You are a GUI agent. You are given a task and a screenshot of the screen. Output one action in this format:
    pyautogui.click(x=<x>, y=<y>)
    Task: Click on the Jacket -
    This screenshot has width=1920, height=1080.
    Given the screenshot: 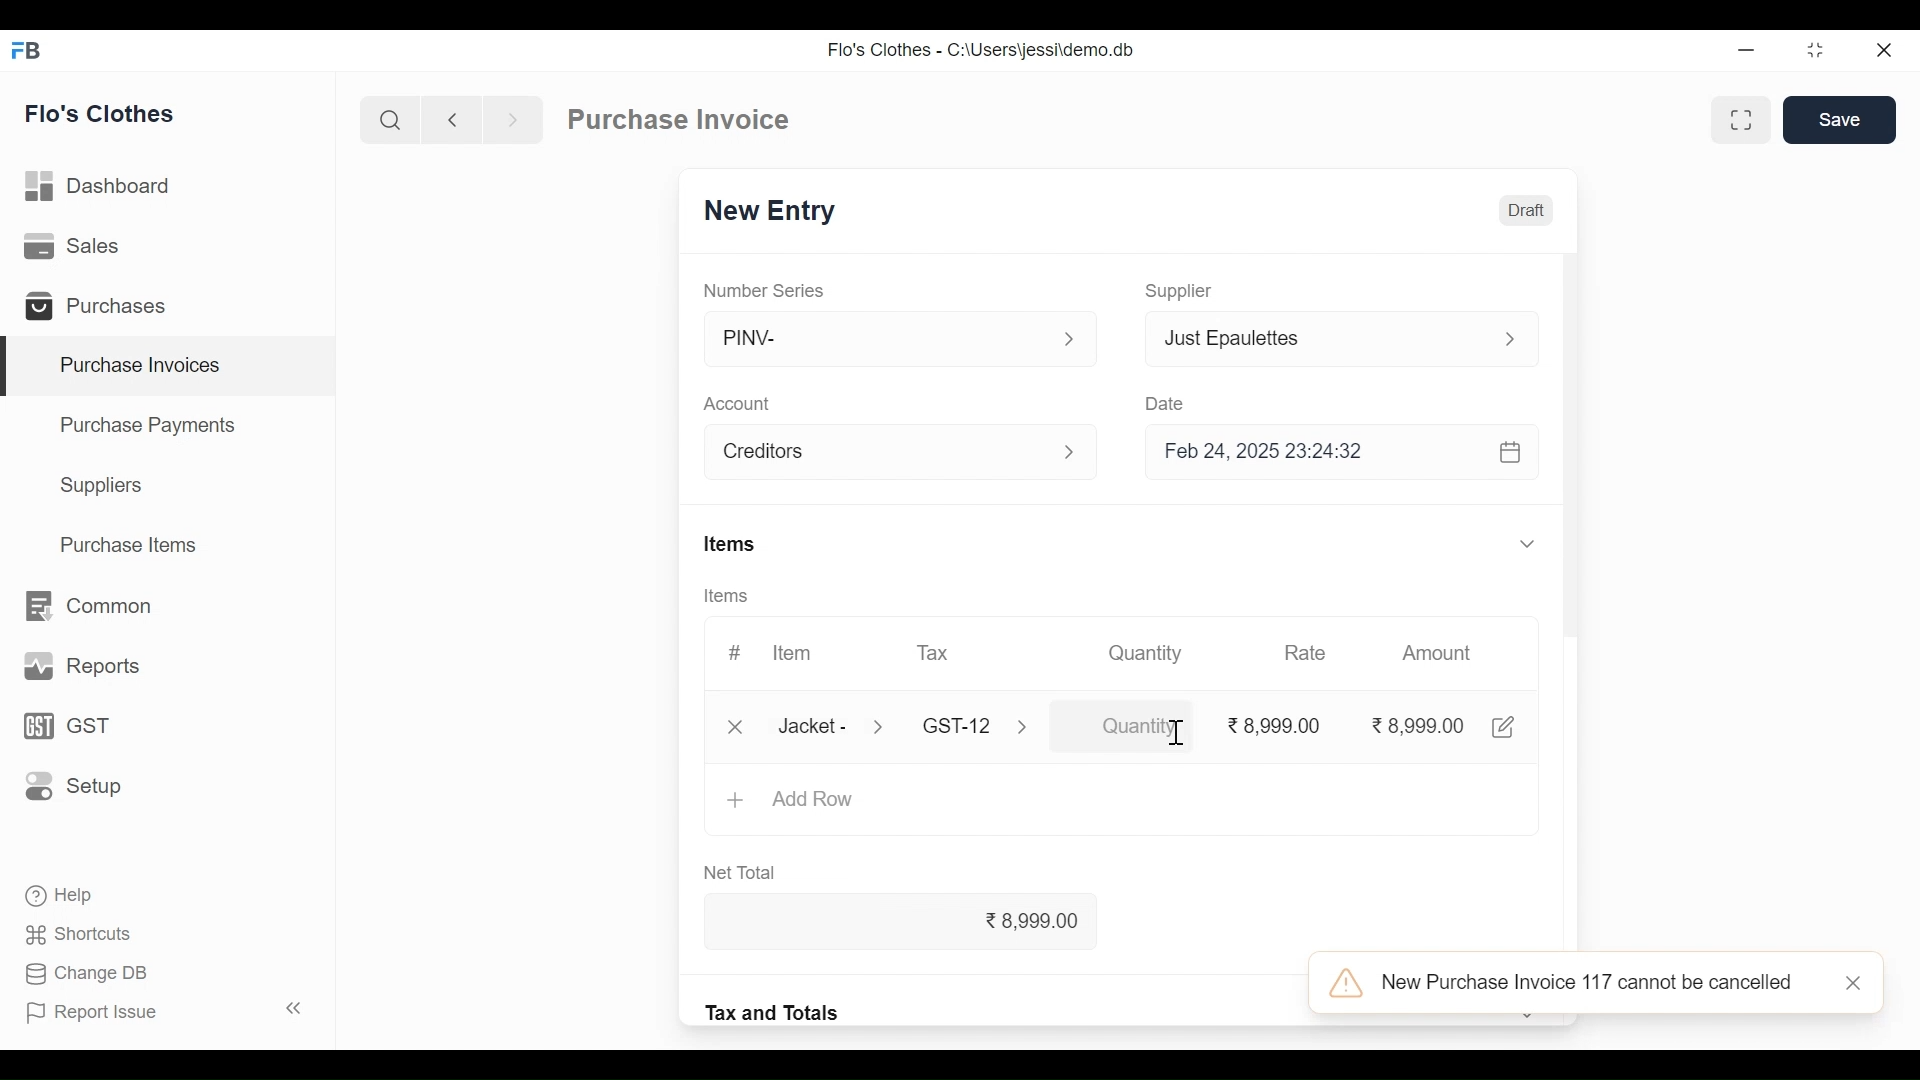 What is the action you would take?
    pyautogui.click(x=814, y=725)
    